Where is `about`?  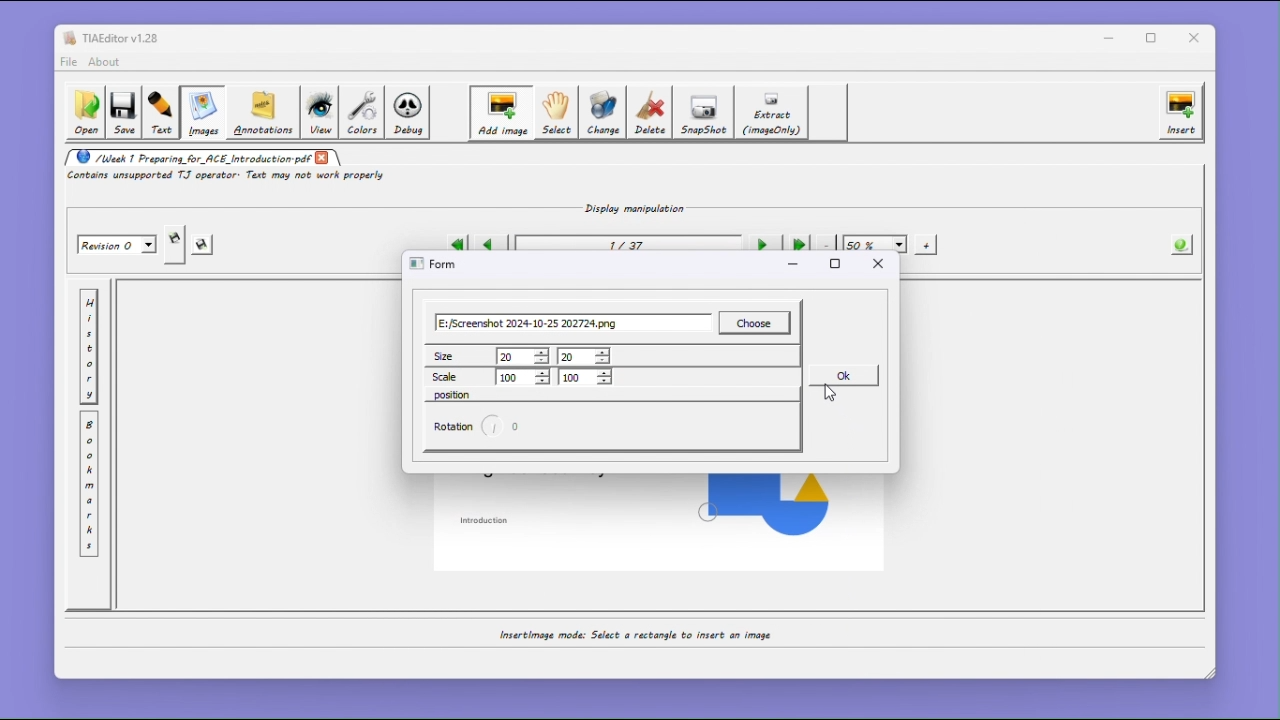 about is located at coordinates (107, 62).